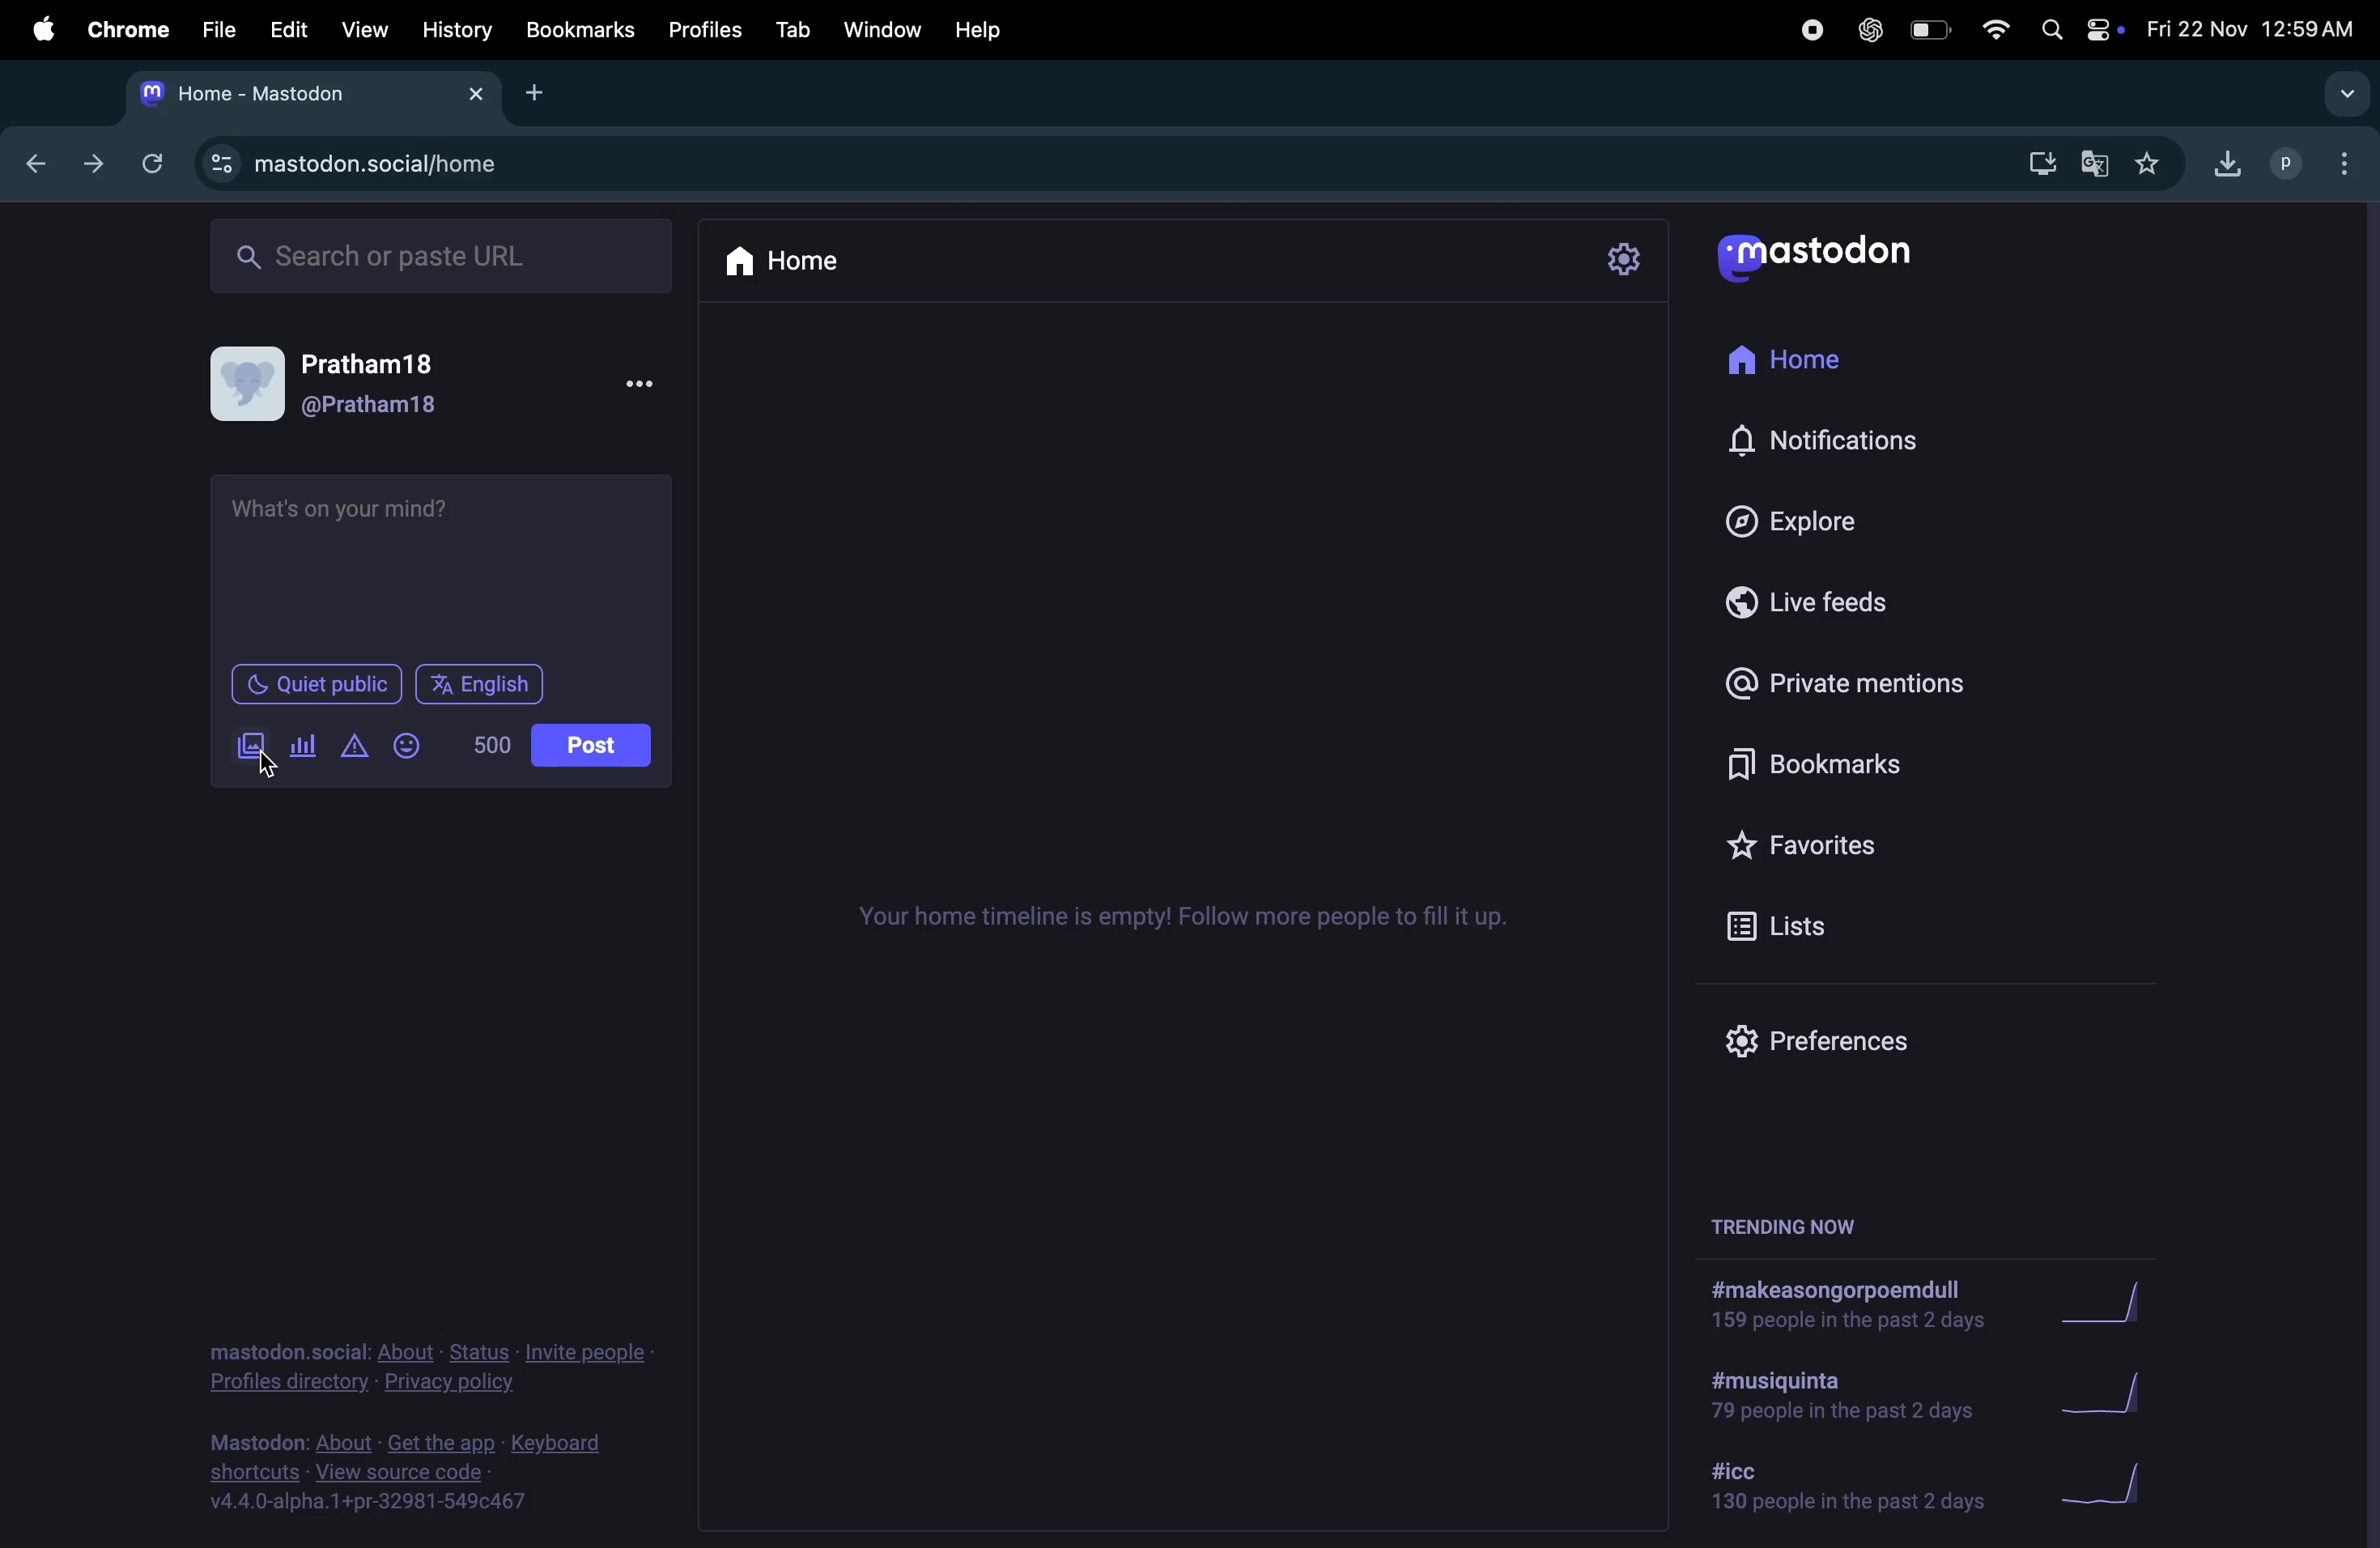 This screenshot has width=2380, height=1548. What do you see at coordinates (152, 161) in the screenshot?
I see `refresh` at bounding box center [152, 161].